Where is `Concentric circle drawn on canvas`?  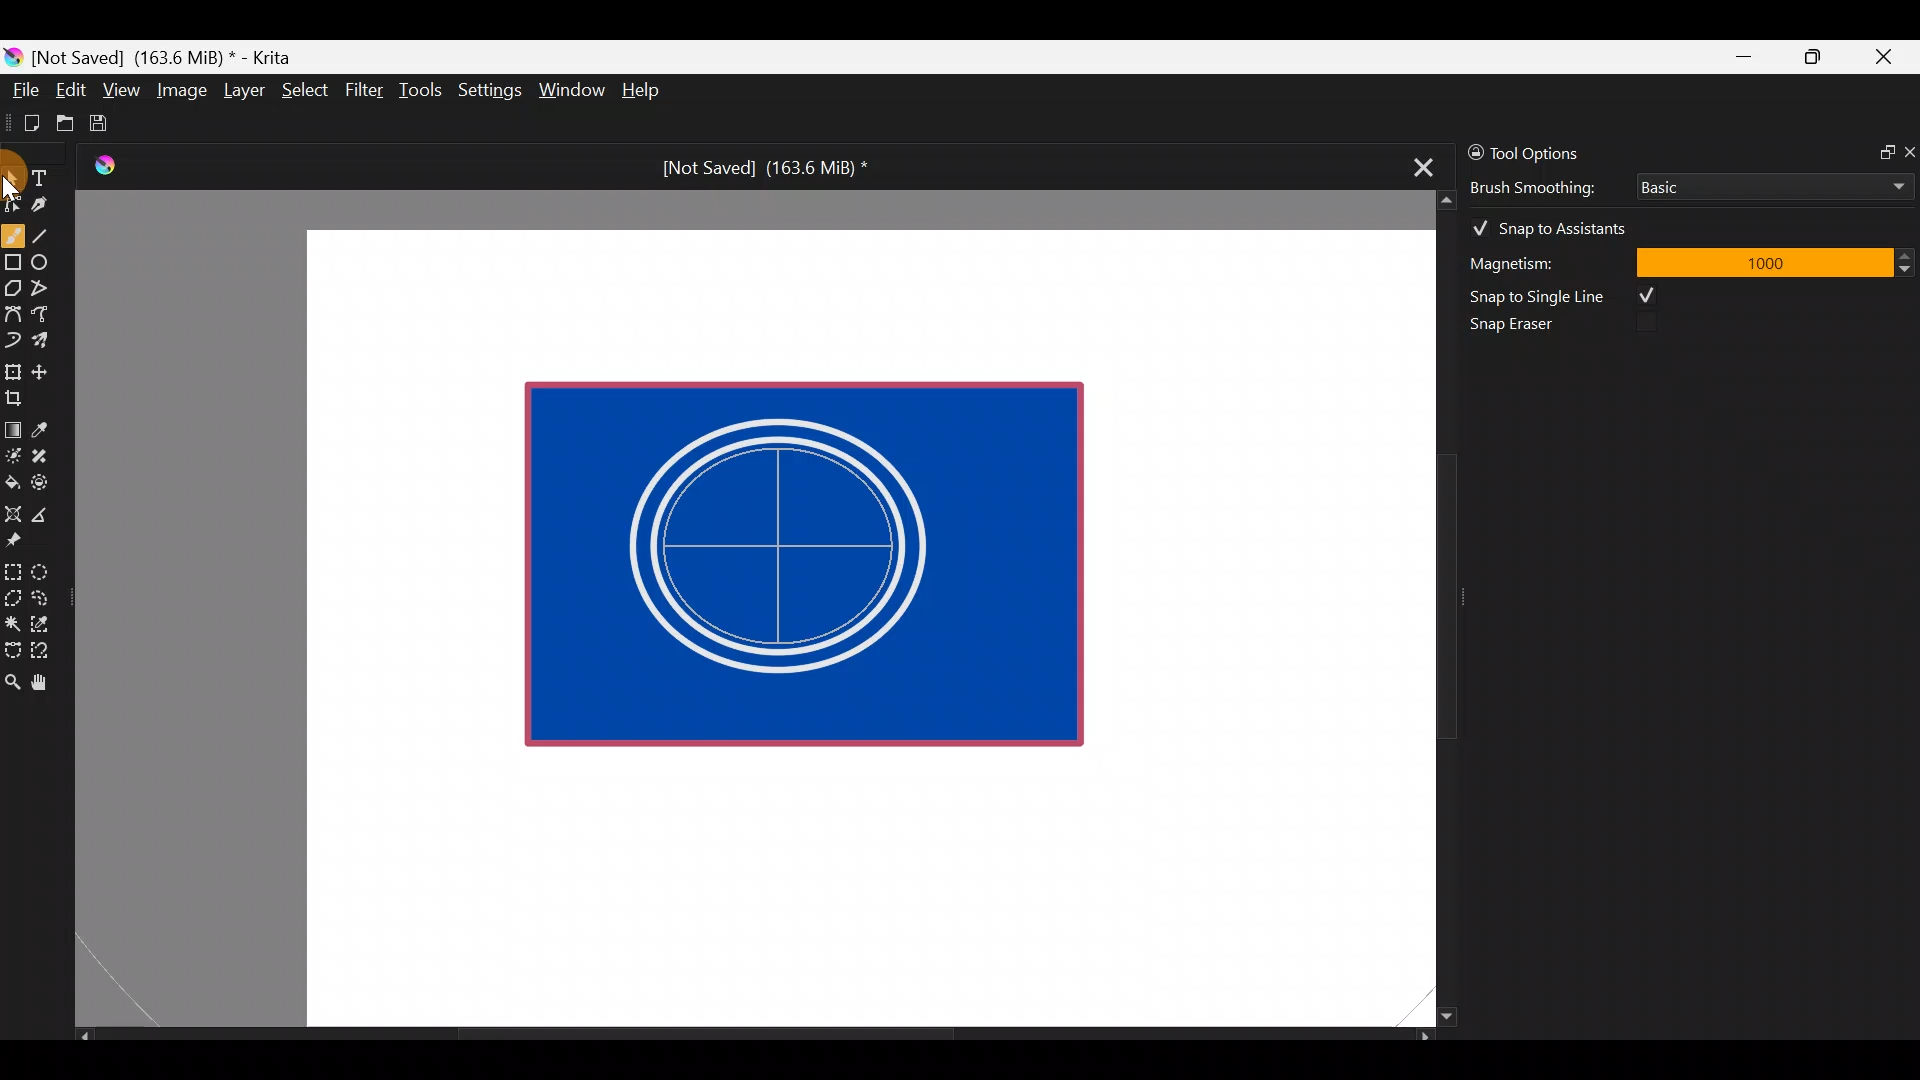 Concentric circle drawn on canvas is located at coordinates (784, 546).